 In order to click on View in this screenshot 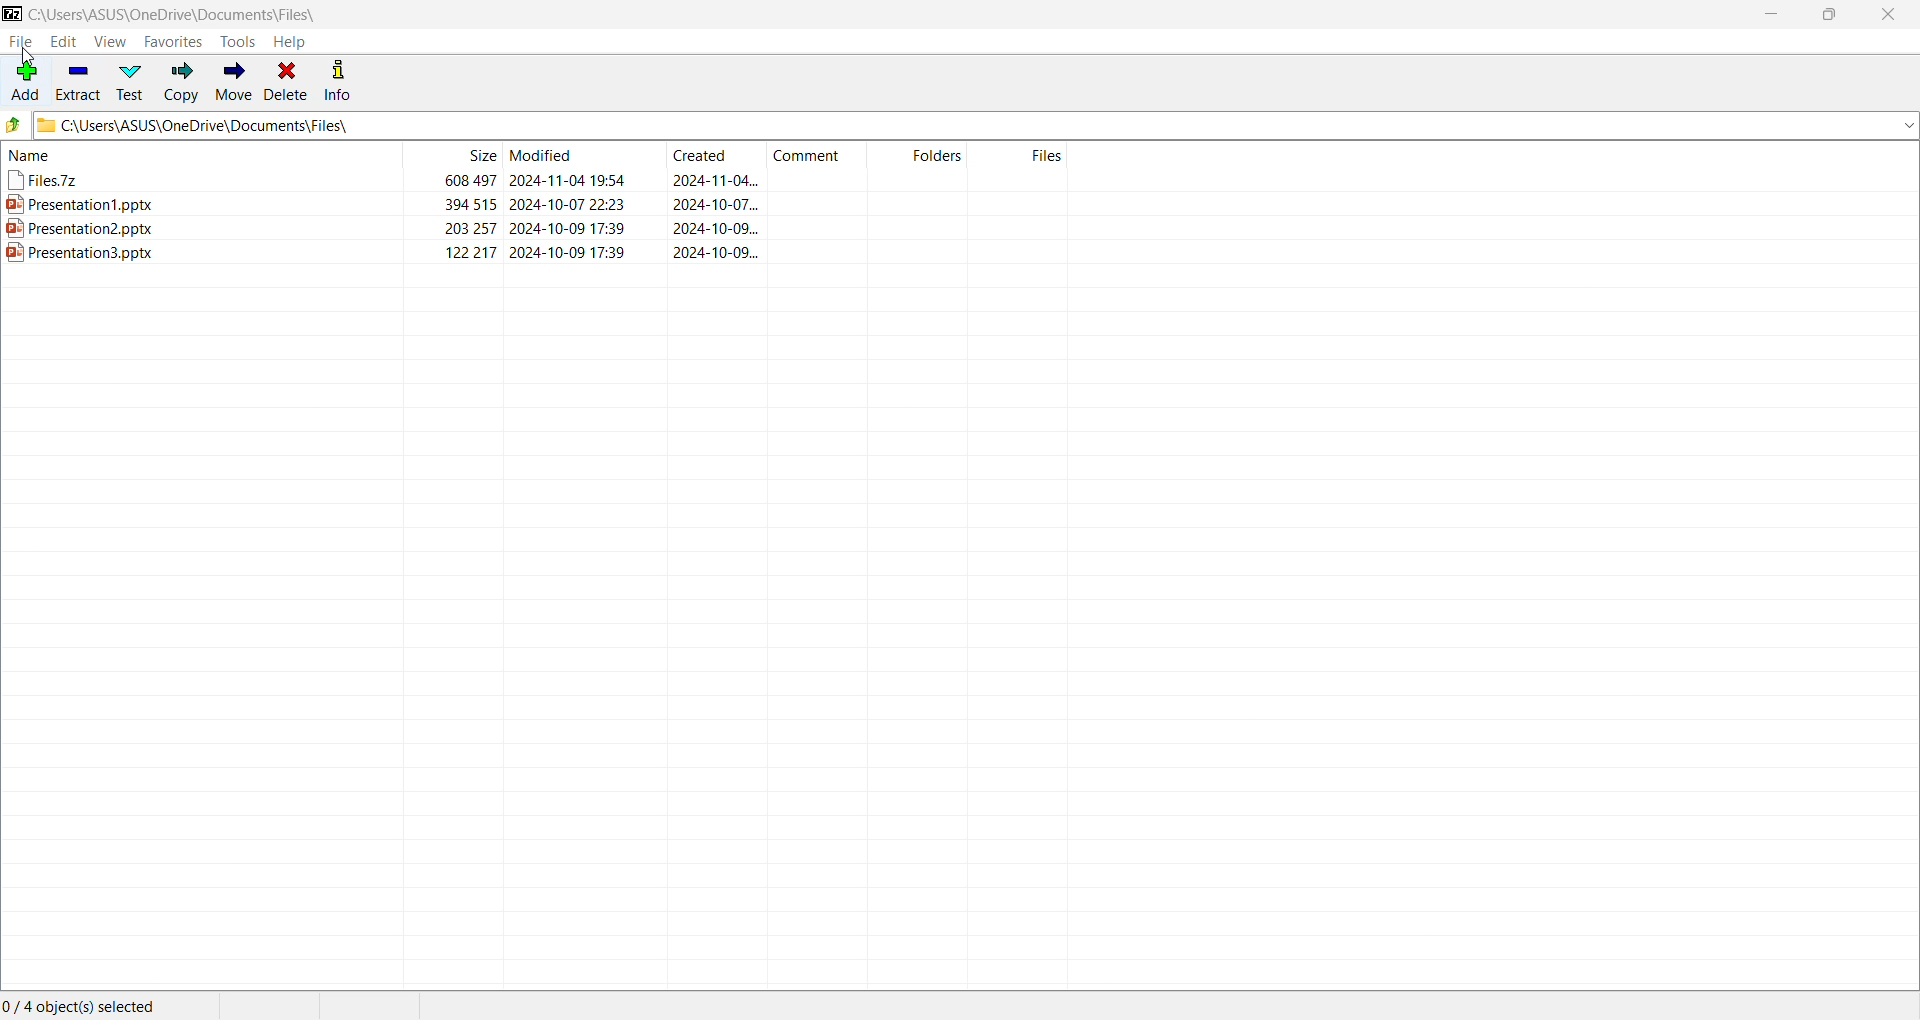, I will do `click(112, 43)`.